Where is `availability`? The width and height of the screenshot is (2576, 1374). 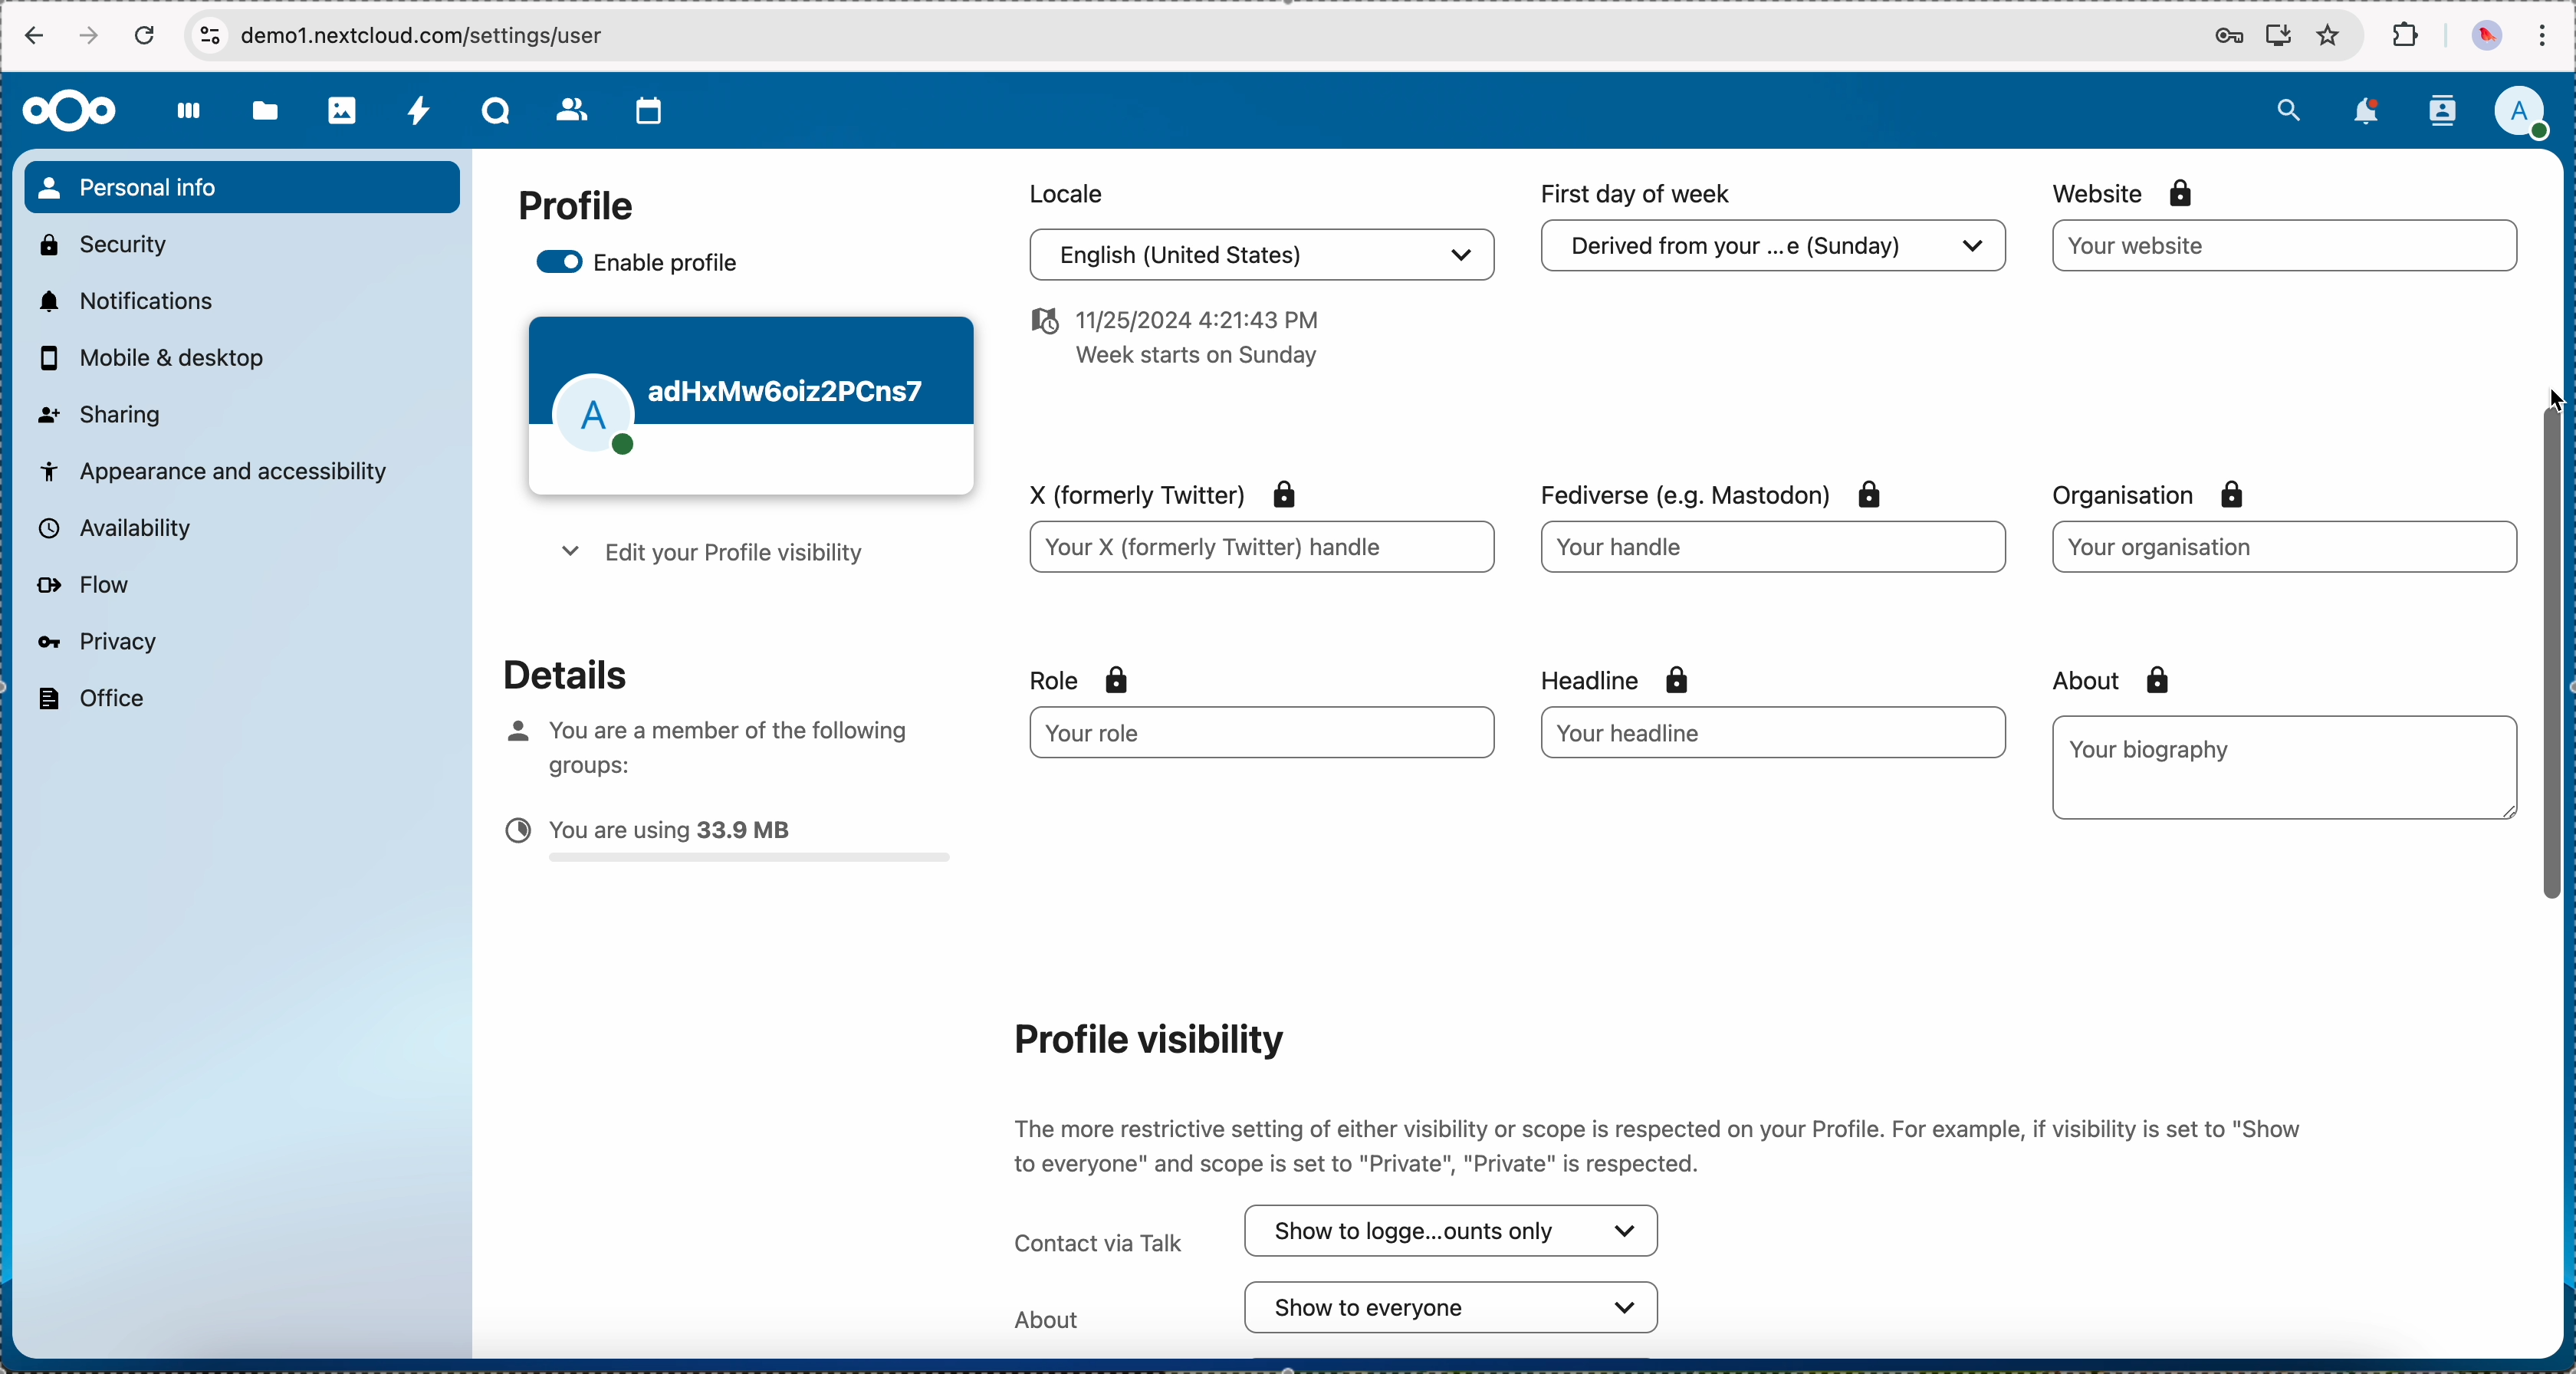
availability is located at coordinates (111, 527).